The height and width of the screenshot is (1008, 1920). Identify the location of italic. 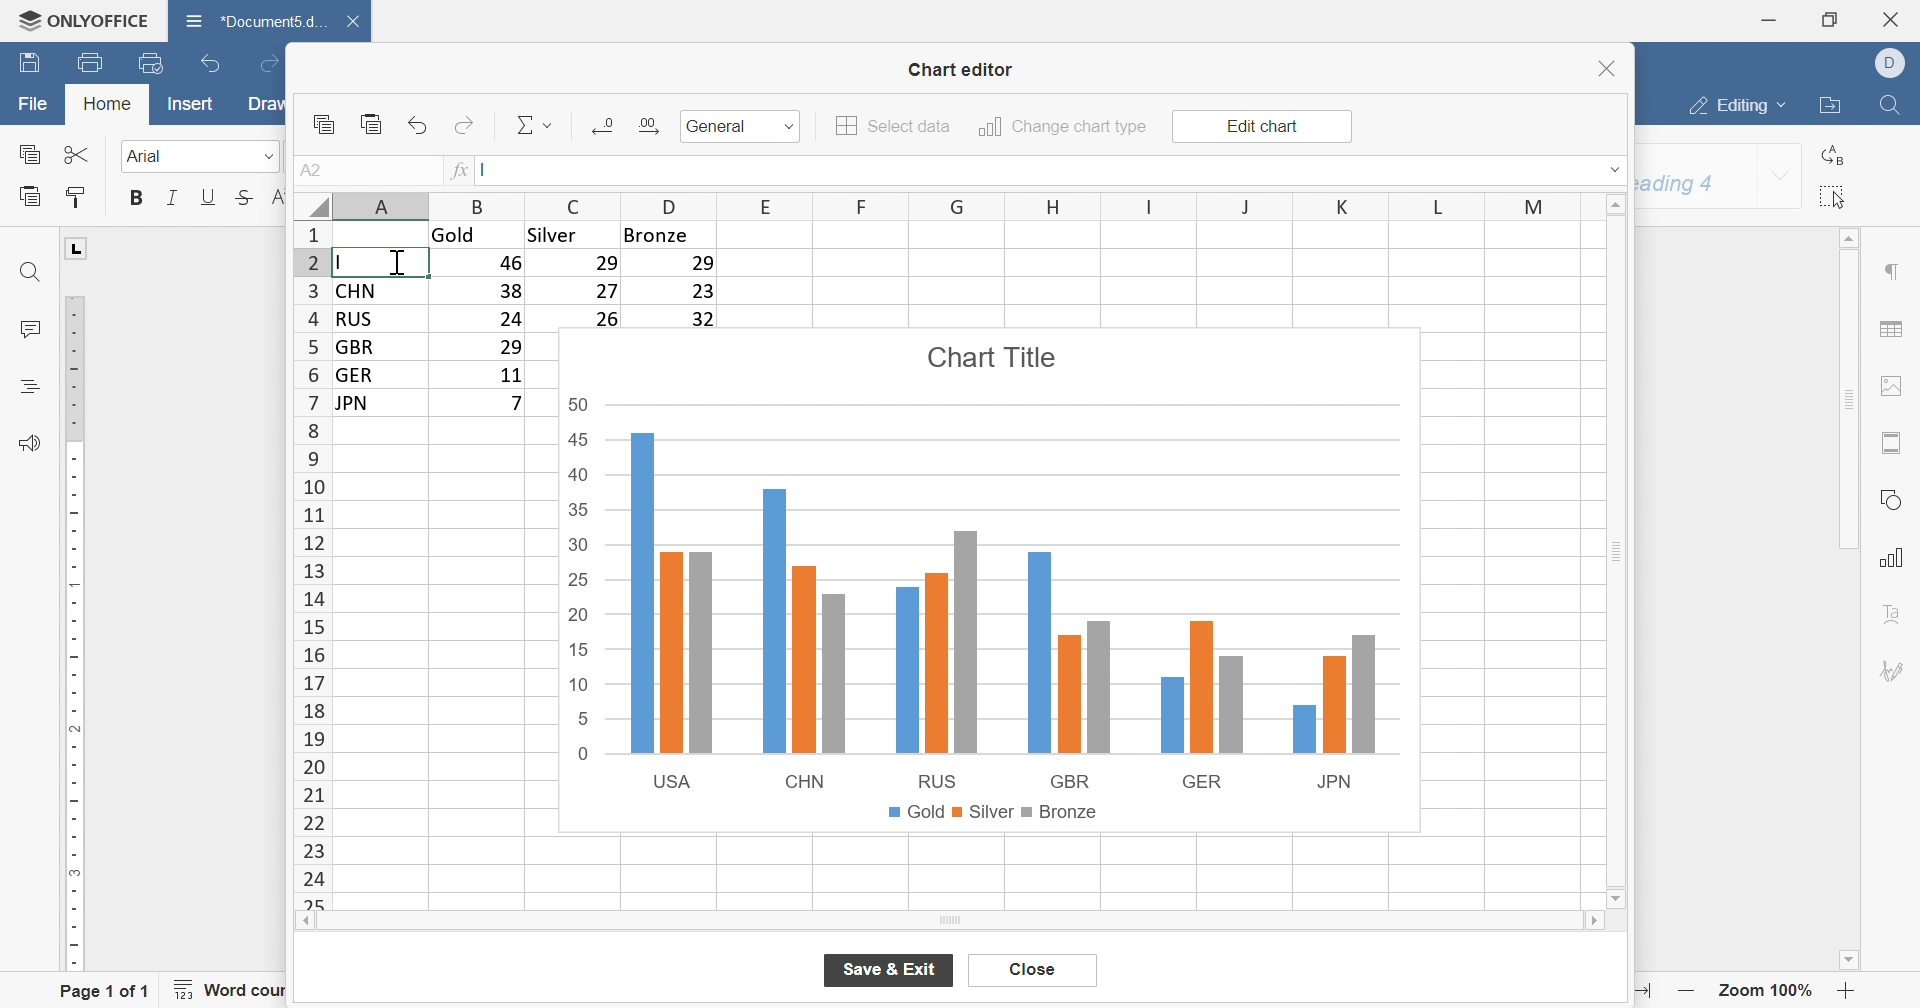
(171, 198).